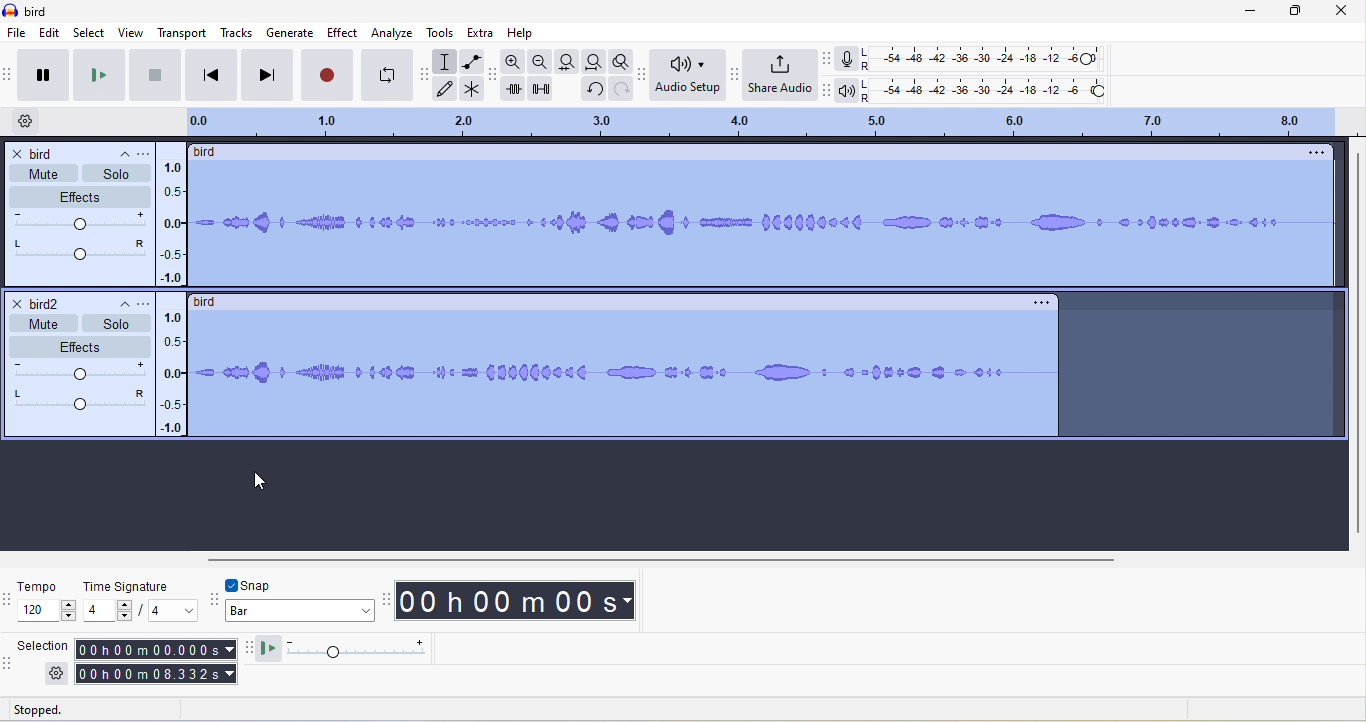 This screenshot has width=1366, height=722. Describe the element at coordinates (158, 676) in the screenshot. I see `00 h 00 m 08 .332 s` at that location.